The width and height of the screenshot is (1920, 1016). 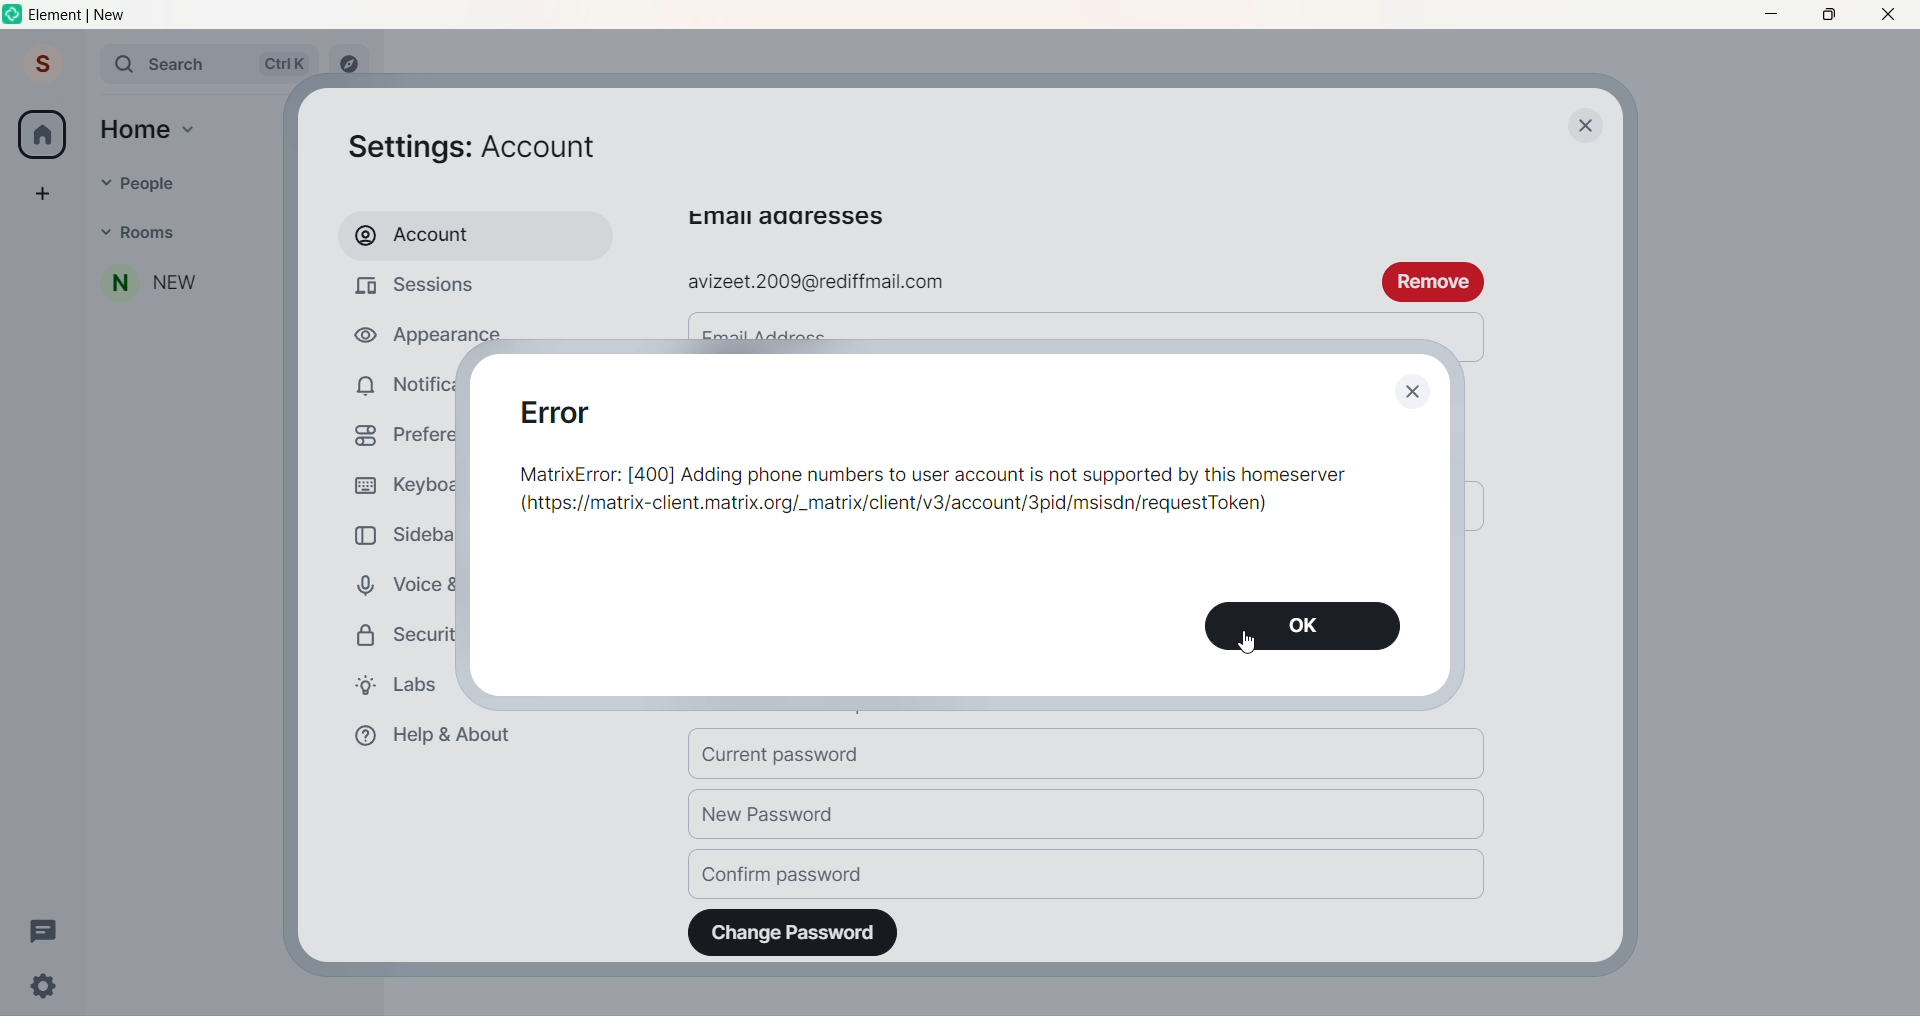 I want to click on Create a space, so click(x=42, y=192).